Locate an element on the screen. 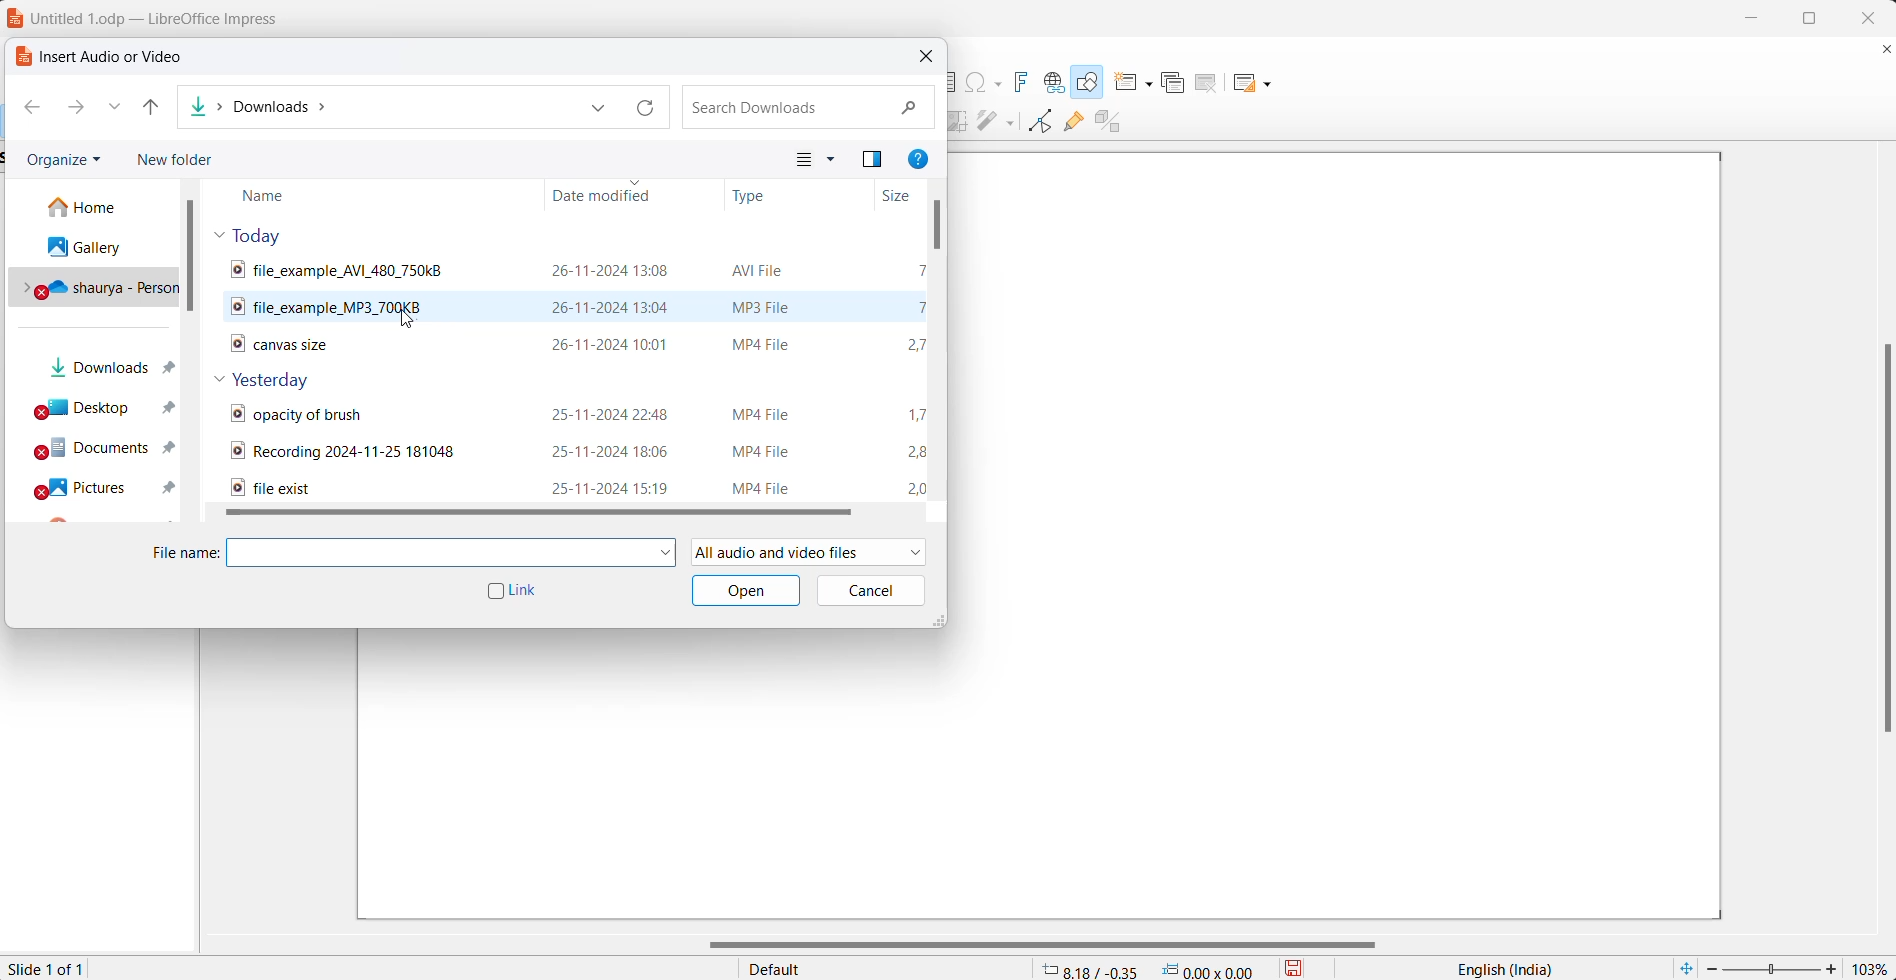 Image resolution: width=1896 pixels, height=980 pixels. video file modification date is located at coordinates (609, 270).